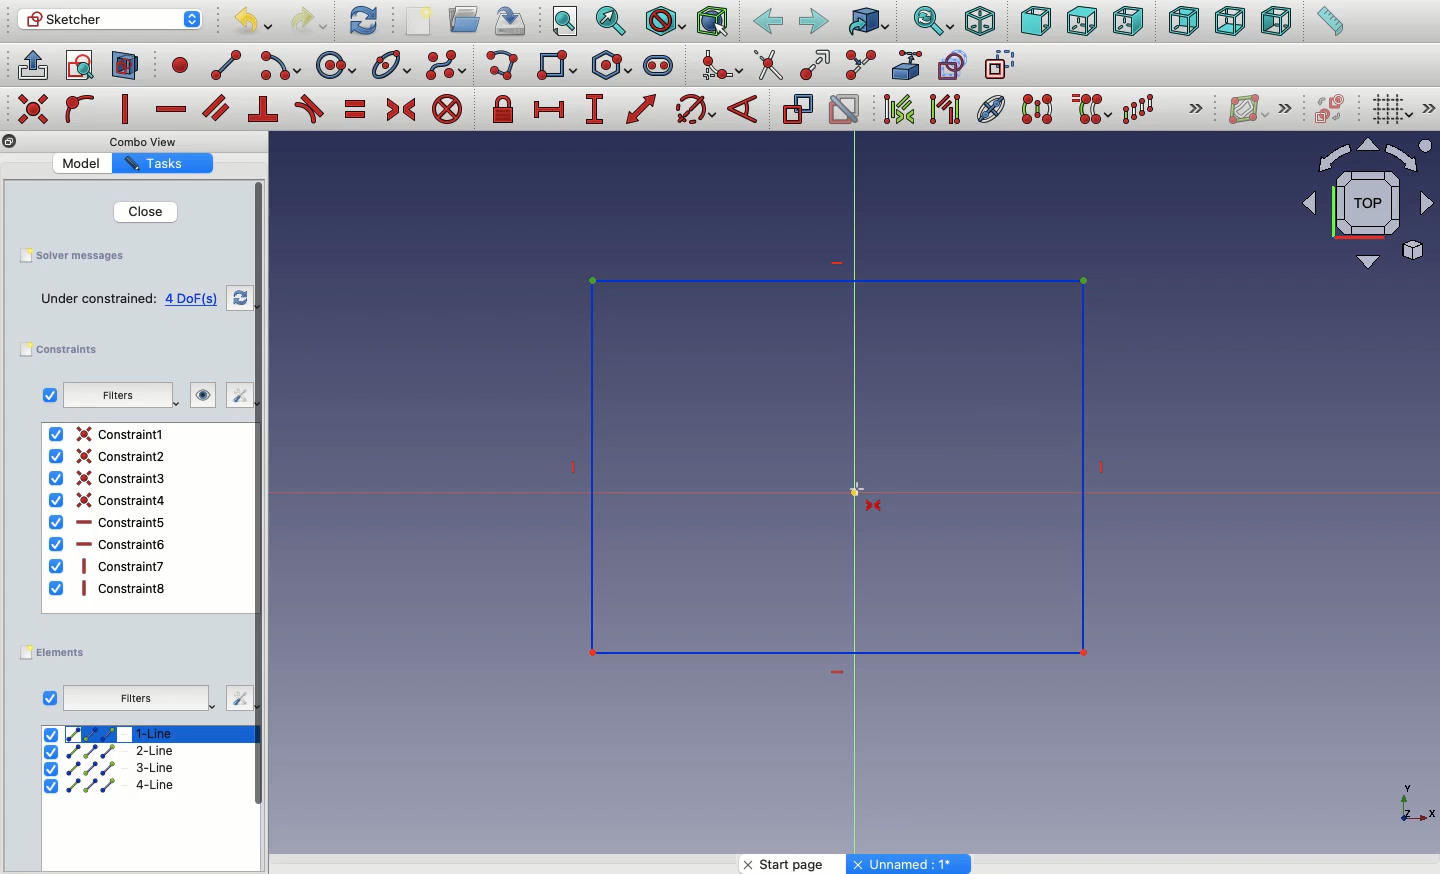 This screenshot has height=874, width=1440. I want to click on Axis, so click(1413, 797).